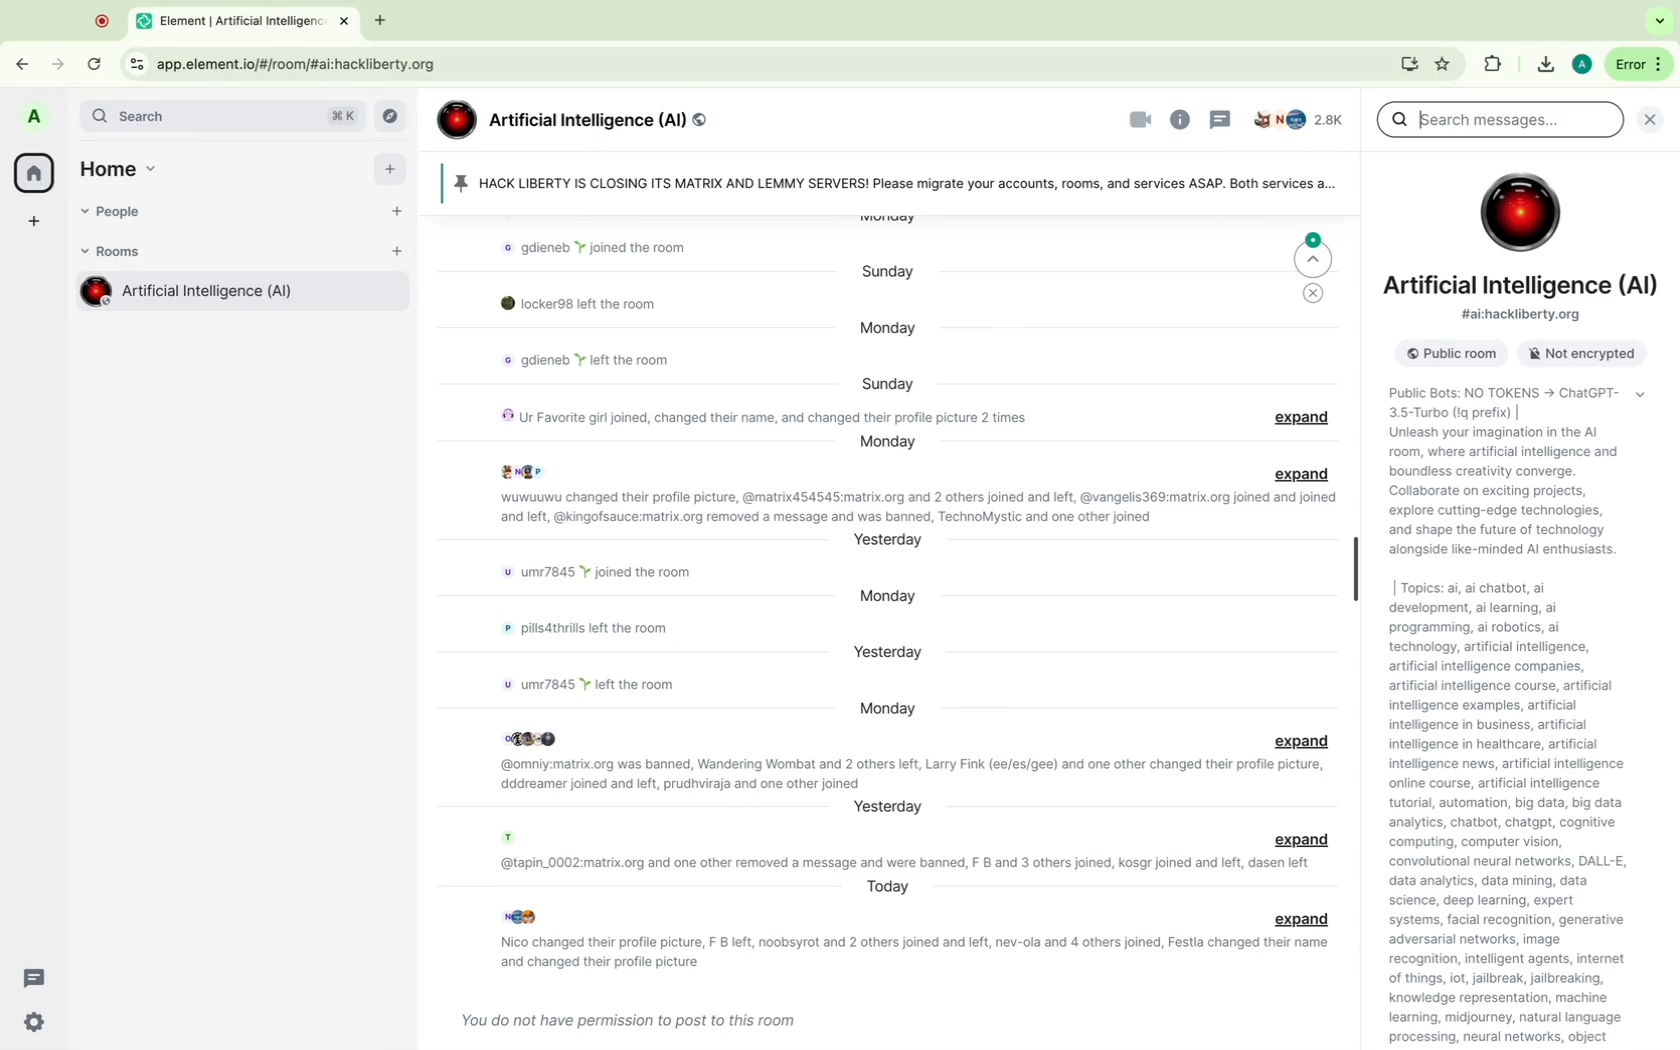 This screenshot has height=1050, width=1680. Describe the element at coordinates (887, 443) in the screenshot. I see `day` at that location.